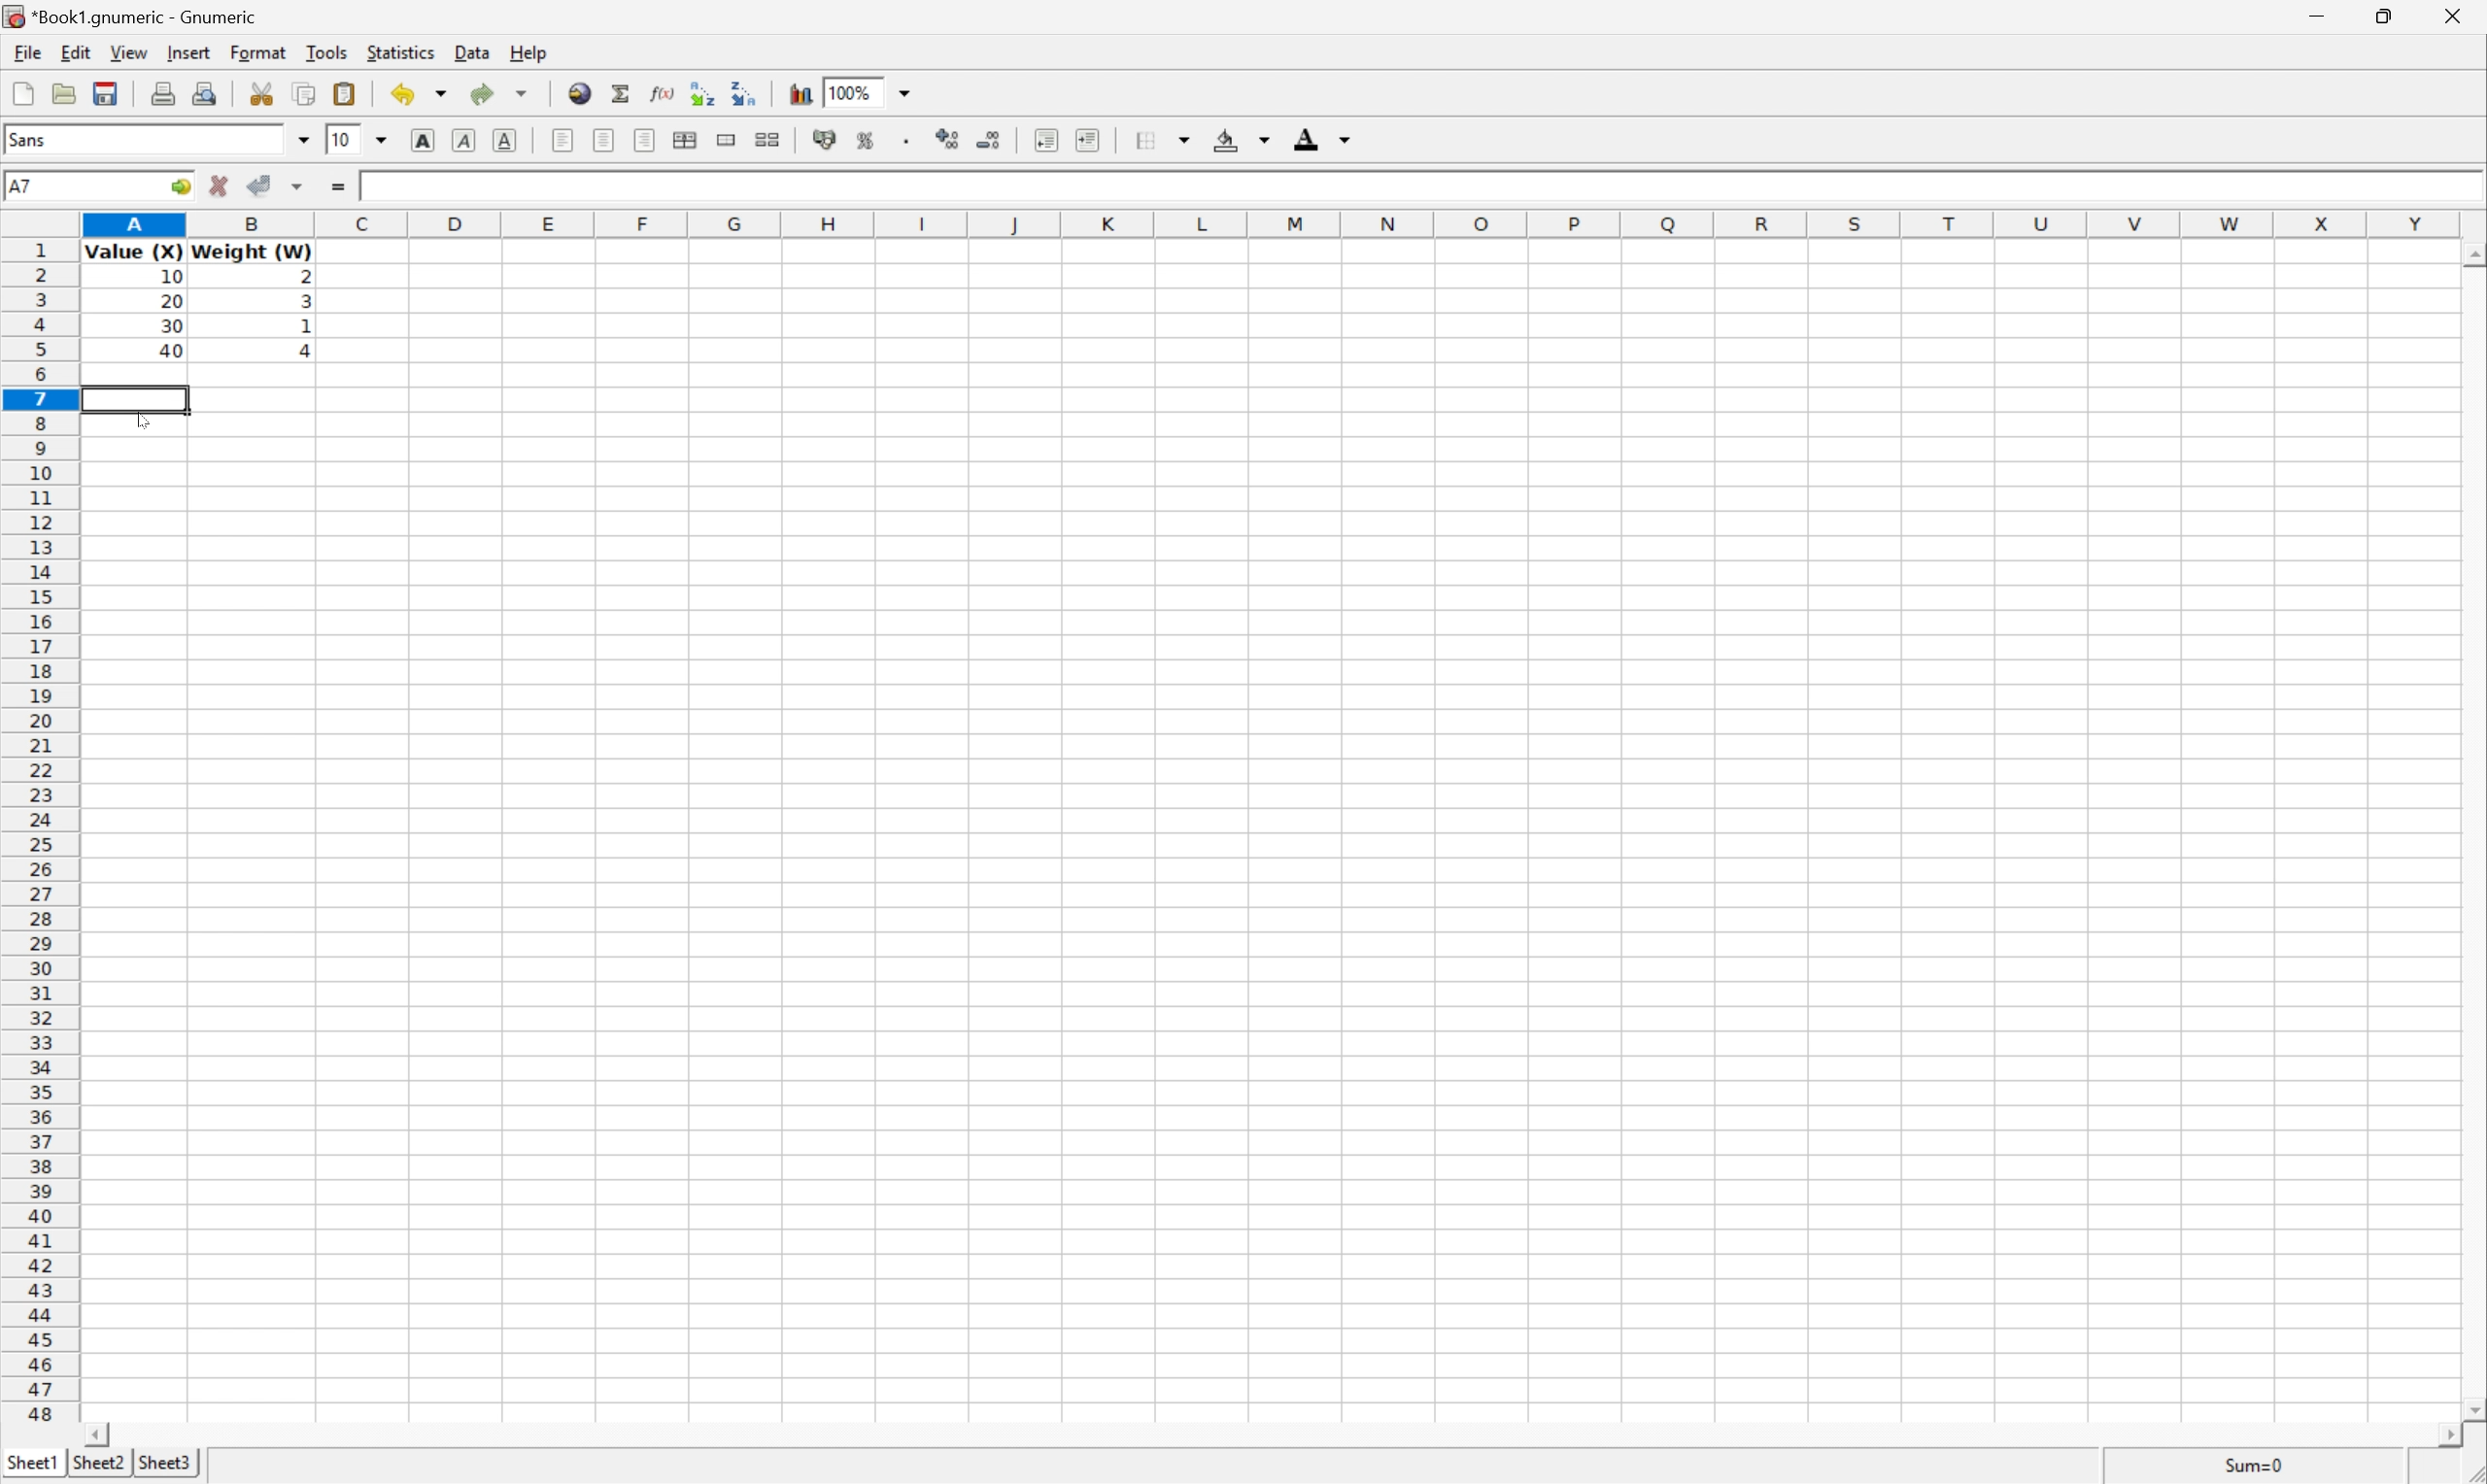 This screenshot has width=2487, height=1484. Describe the element at coordinates (2471, 254) in the screenshot. I see `Scroll Up` at that location.